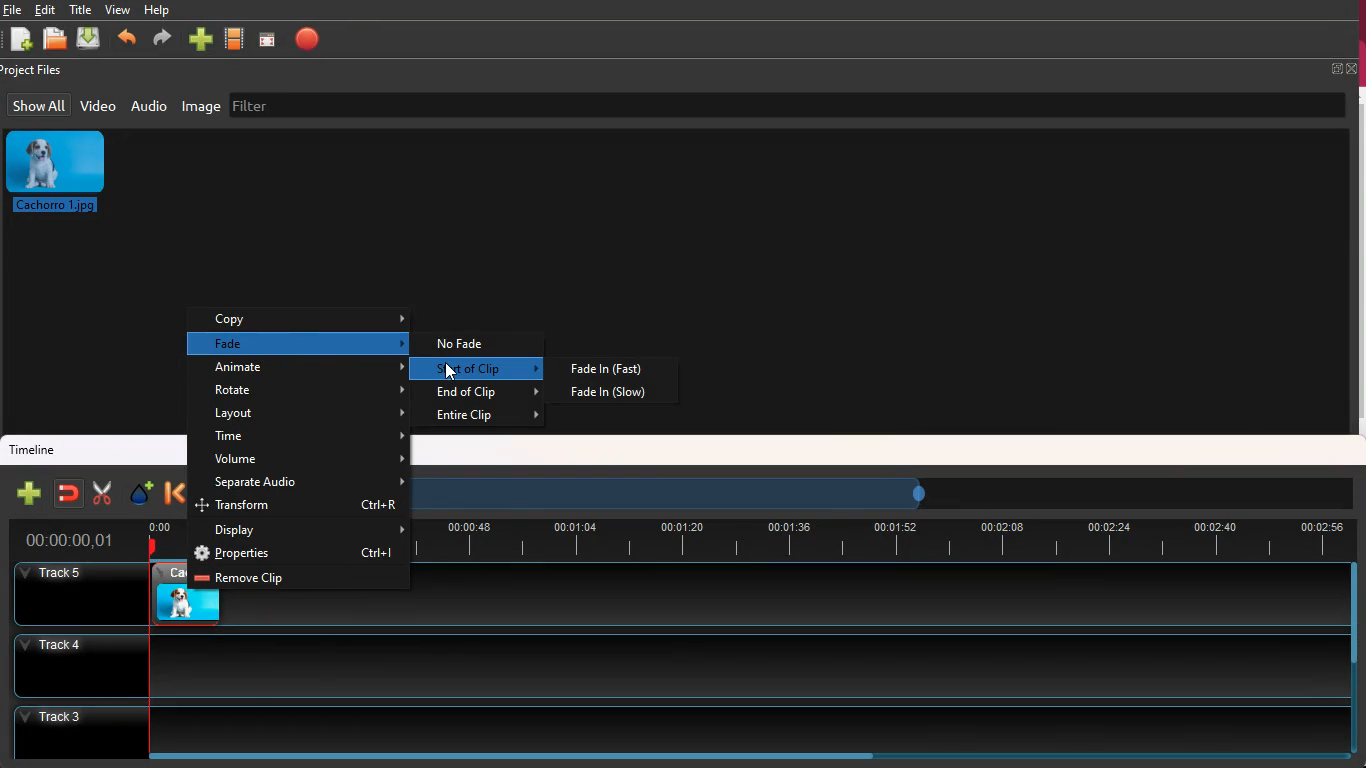 This screenshot has width=1366, height=768. Describe the element at coordinates (70, 538) in the screenshot. I see `time` at that location.